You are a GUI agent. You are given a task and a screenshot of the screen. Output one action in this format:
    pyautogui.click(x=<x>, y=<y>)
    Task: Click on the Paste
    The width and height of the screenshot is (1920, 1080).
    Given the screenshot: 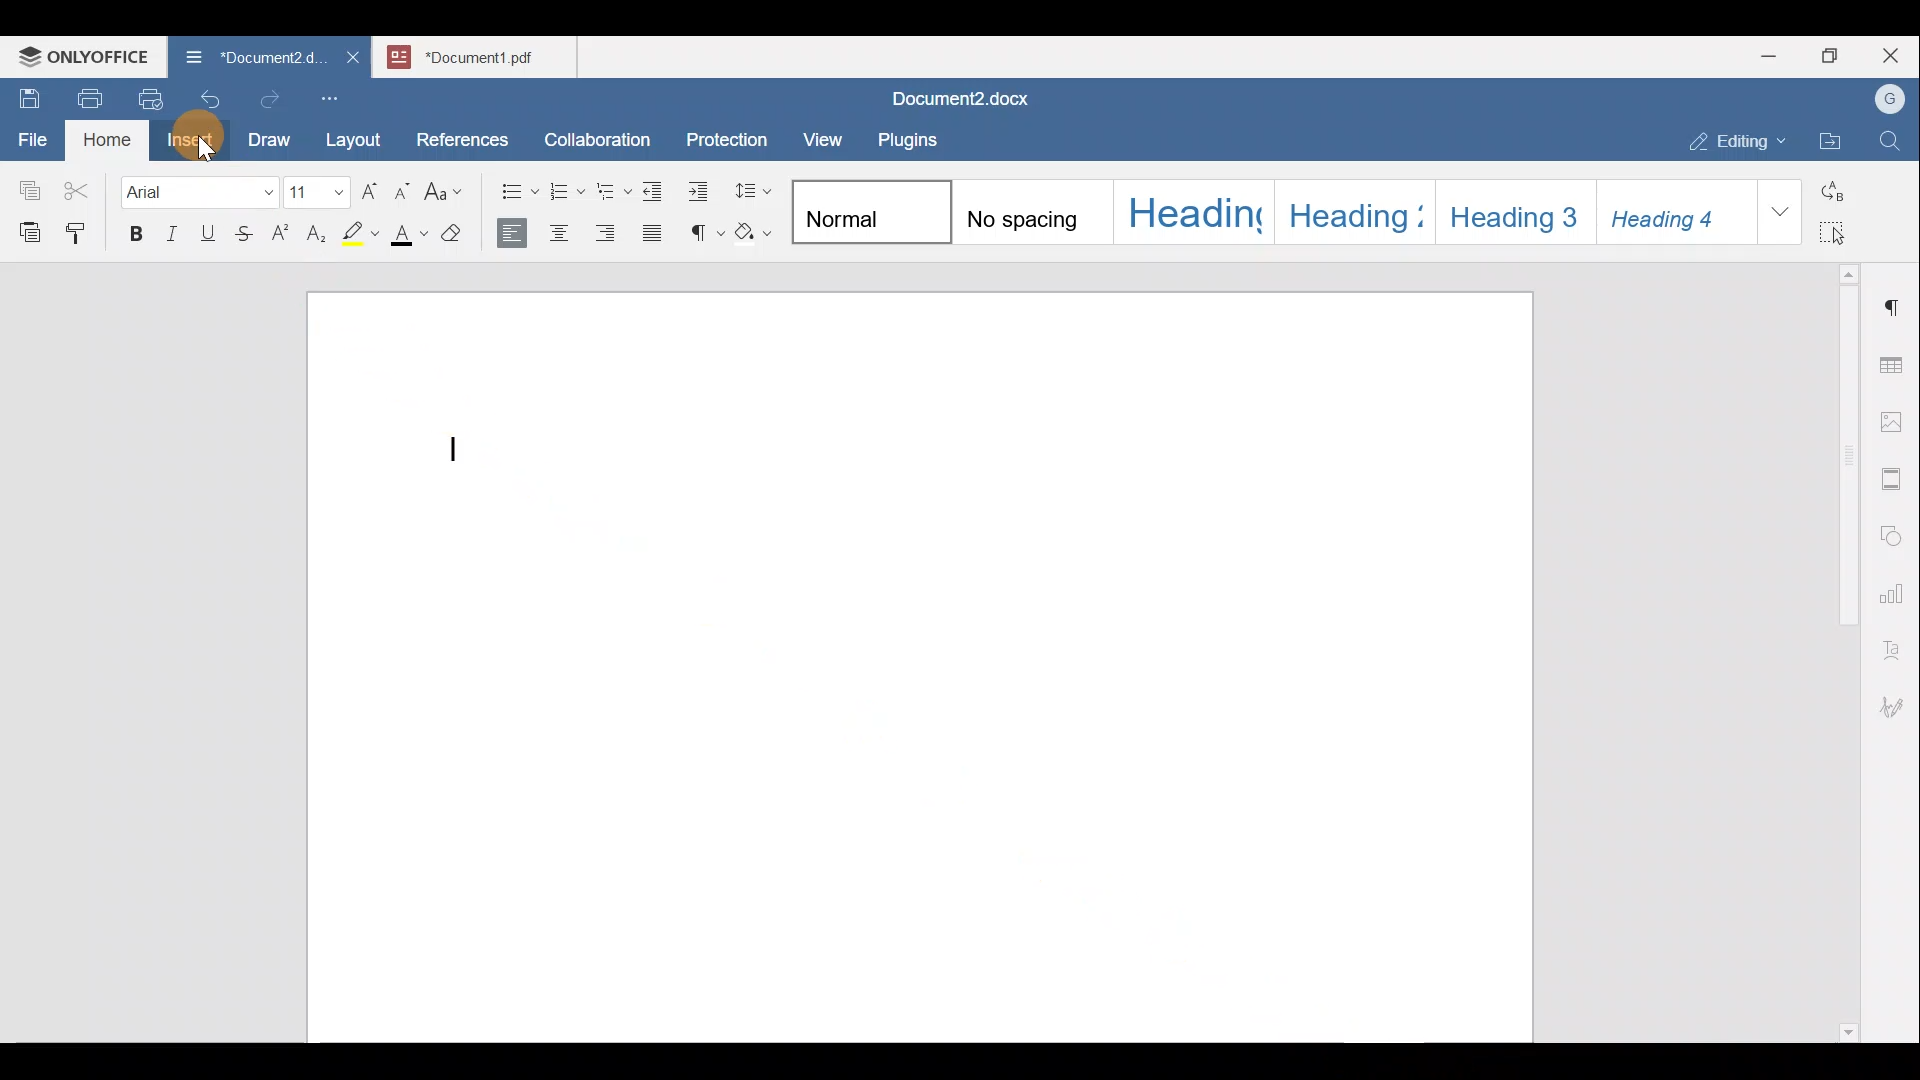 What is the action you would take?
    pyautogui.click(x=25, y=227)
    